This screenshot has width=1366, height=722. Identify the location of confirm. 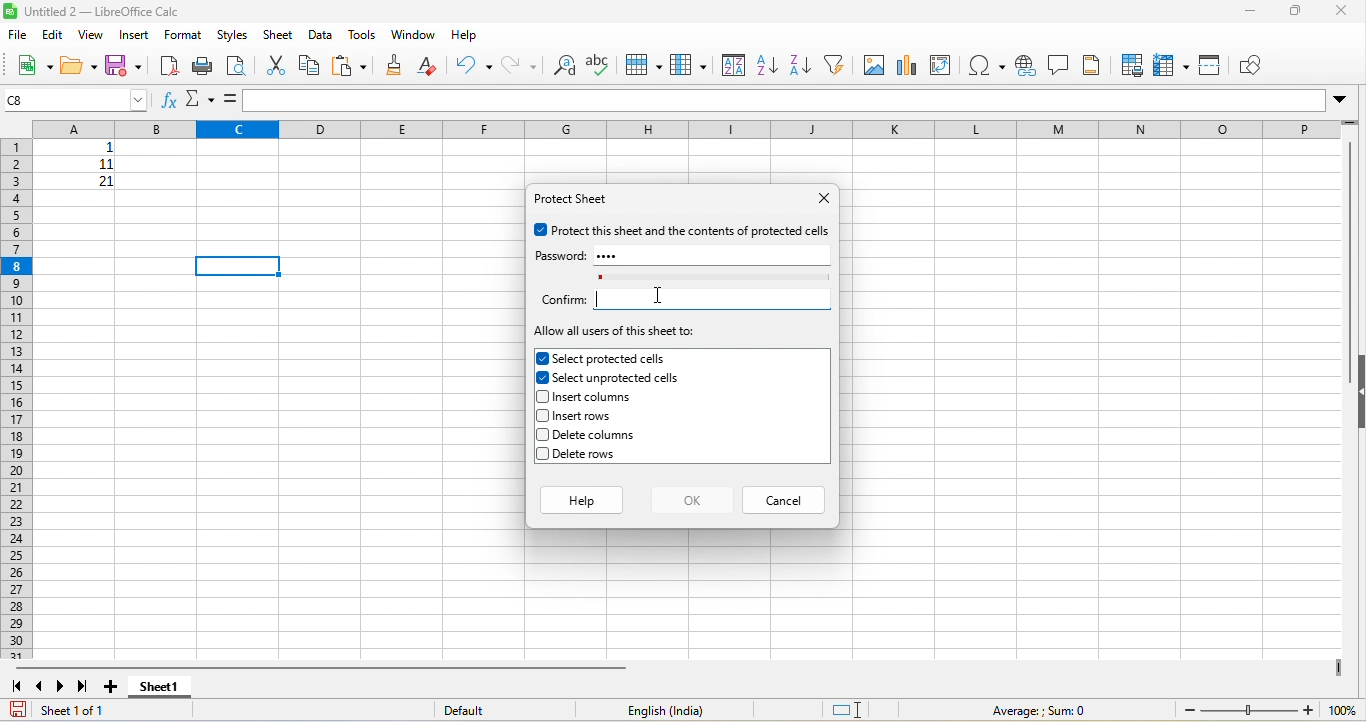
(563, 299).